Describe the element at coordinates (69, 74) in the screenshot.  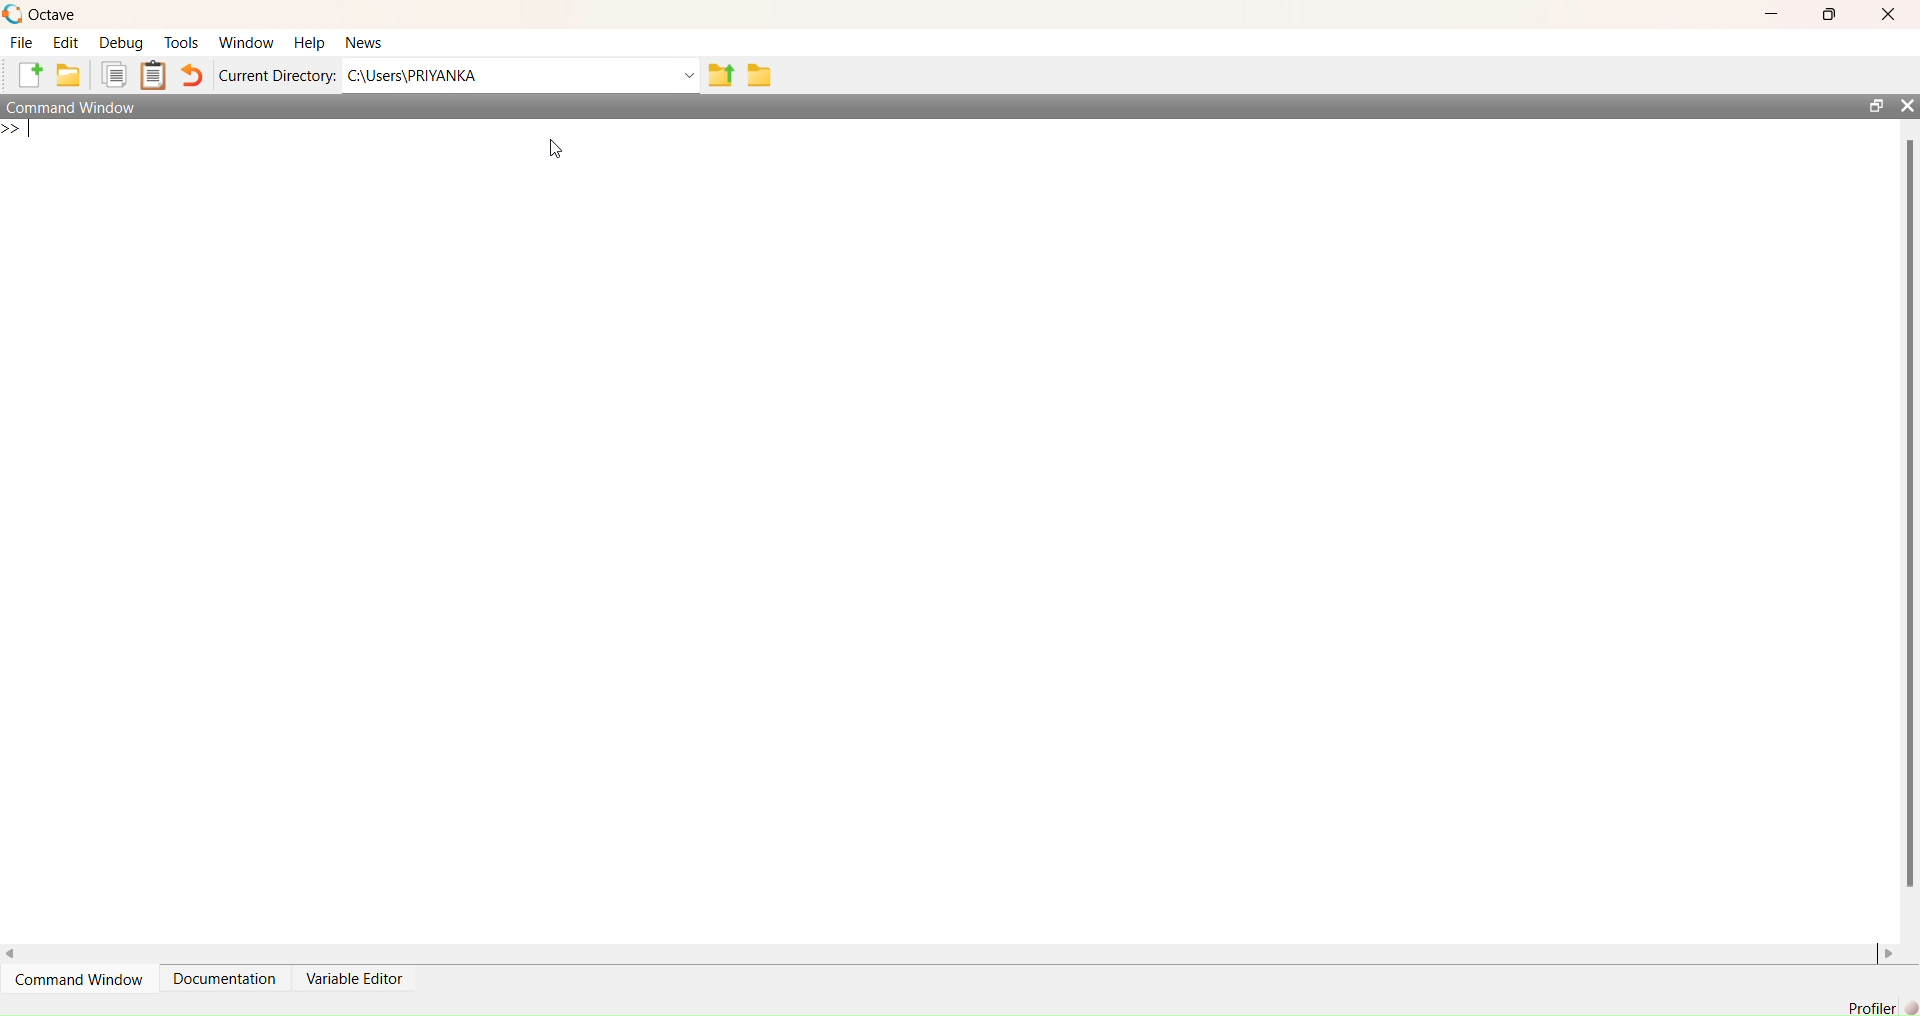
I see `add folder` at that location.